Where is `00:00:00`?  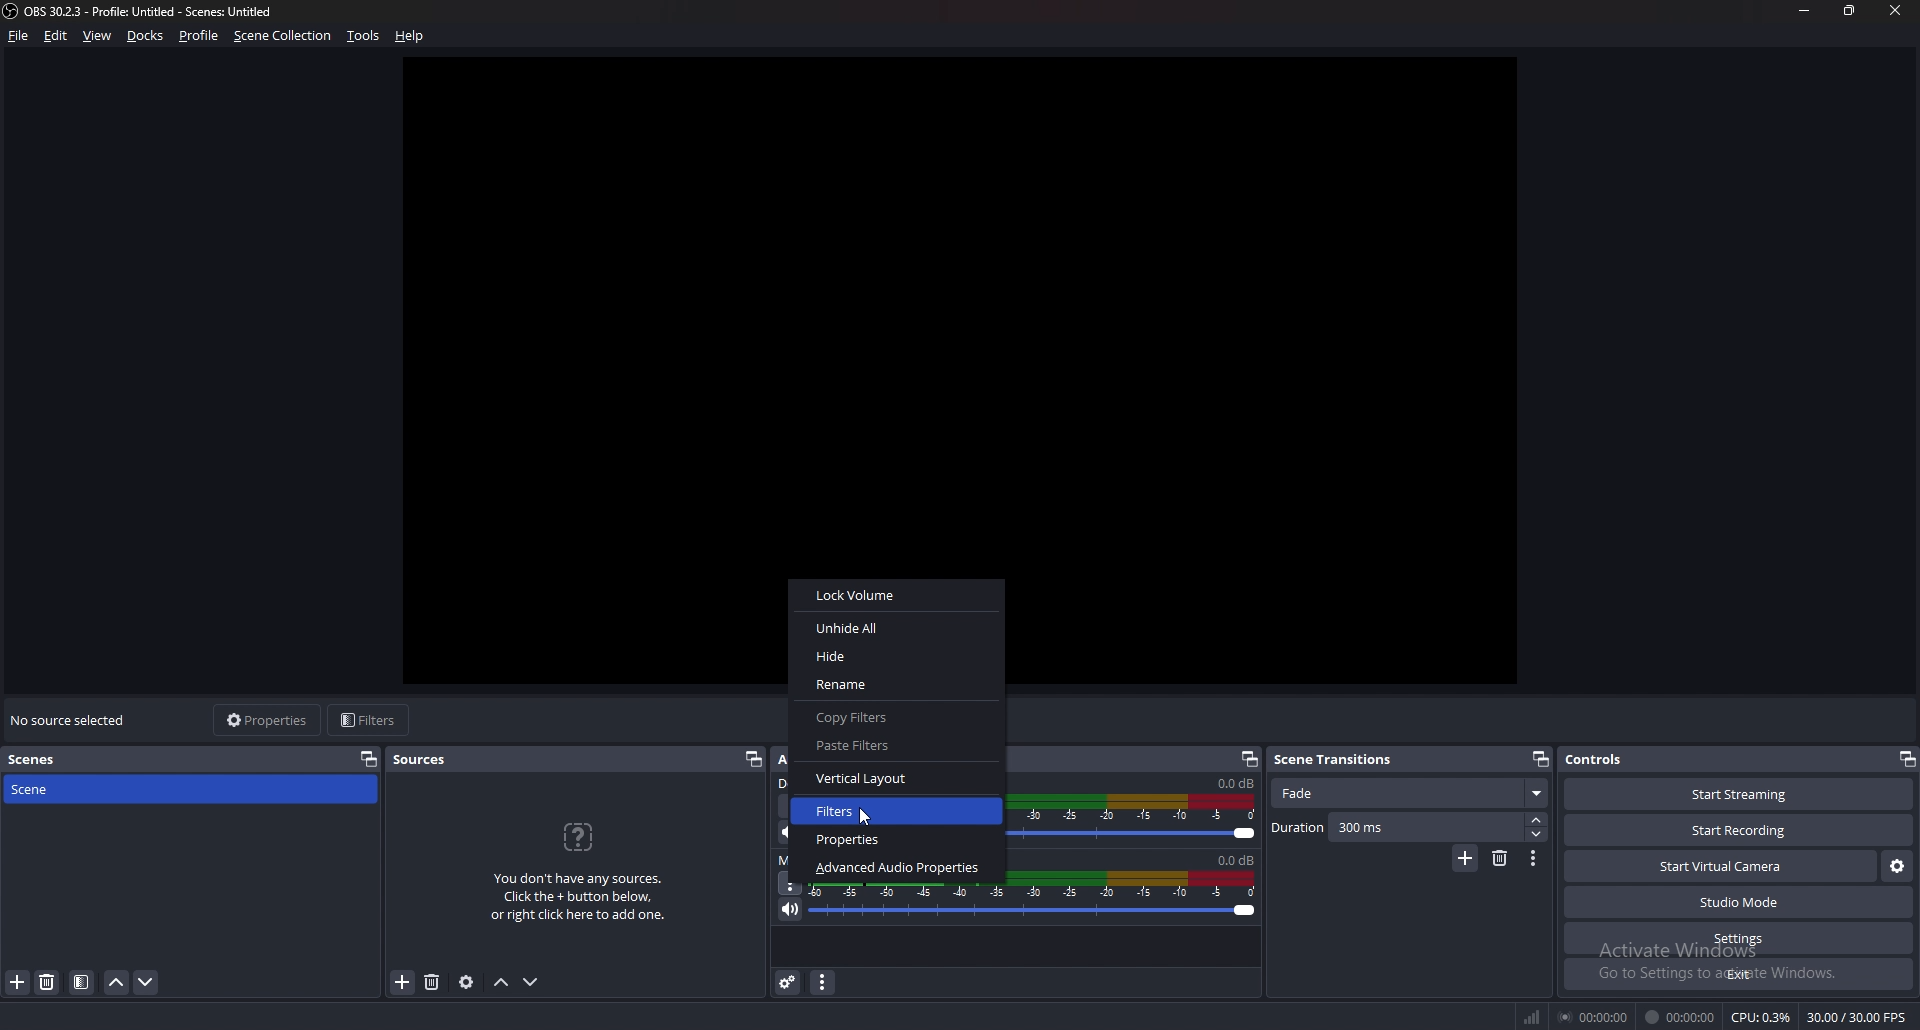
00:00:00 is located at coordinates (1681, 1016).